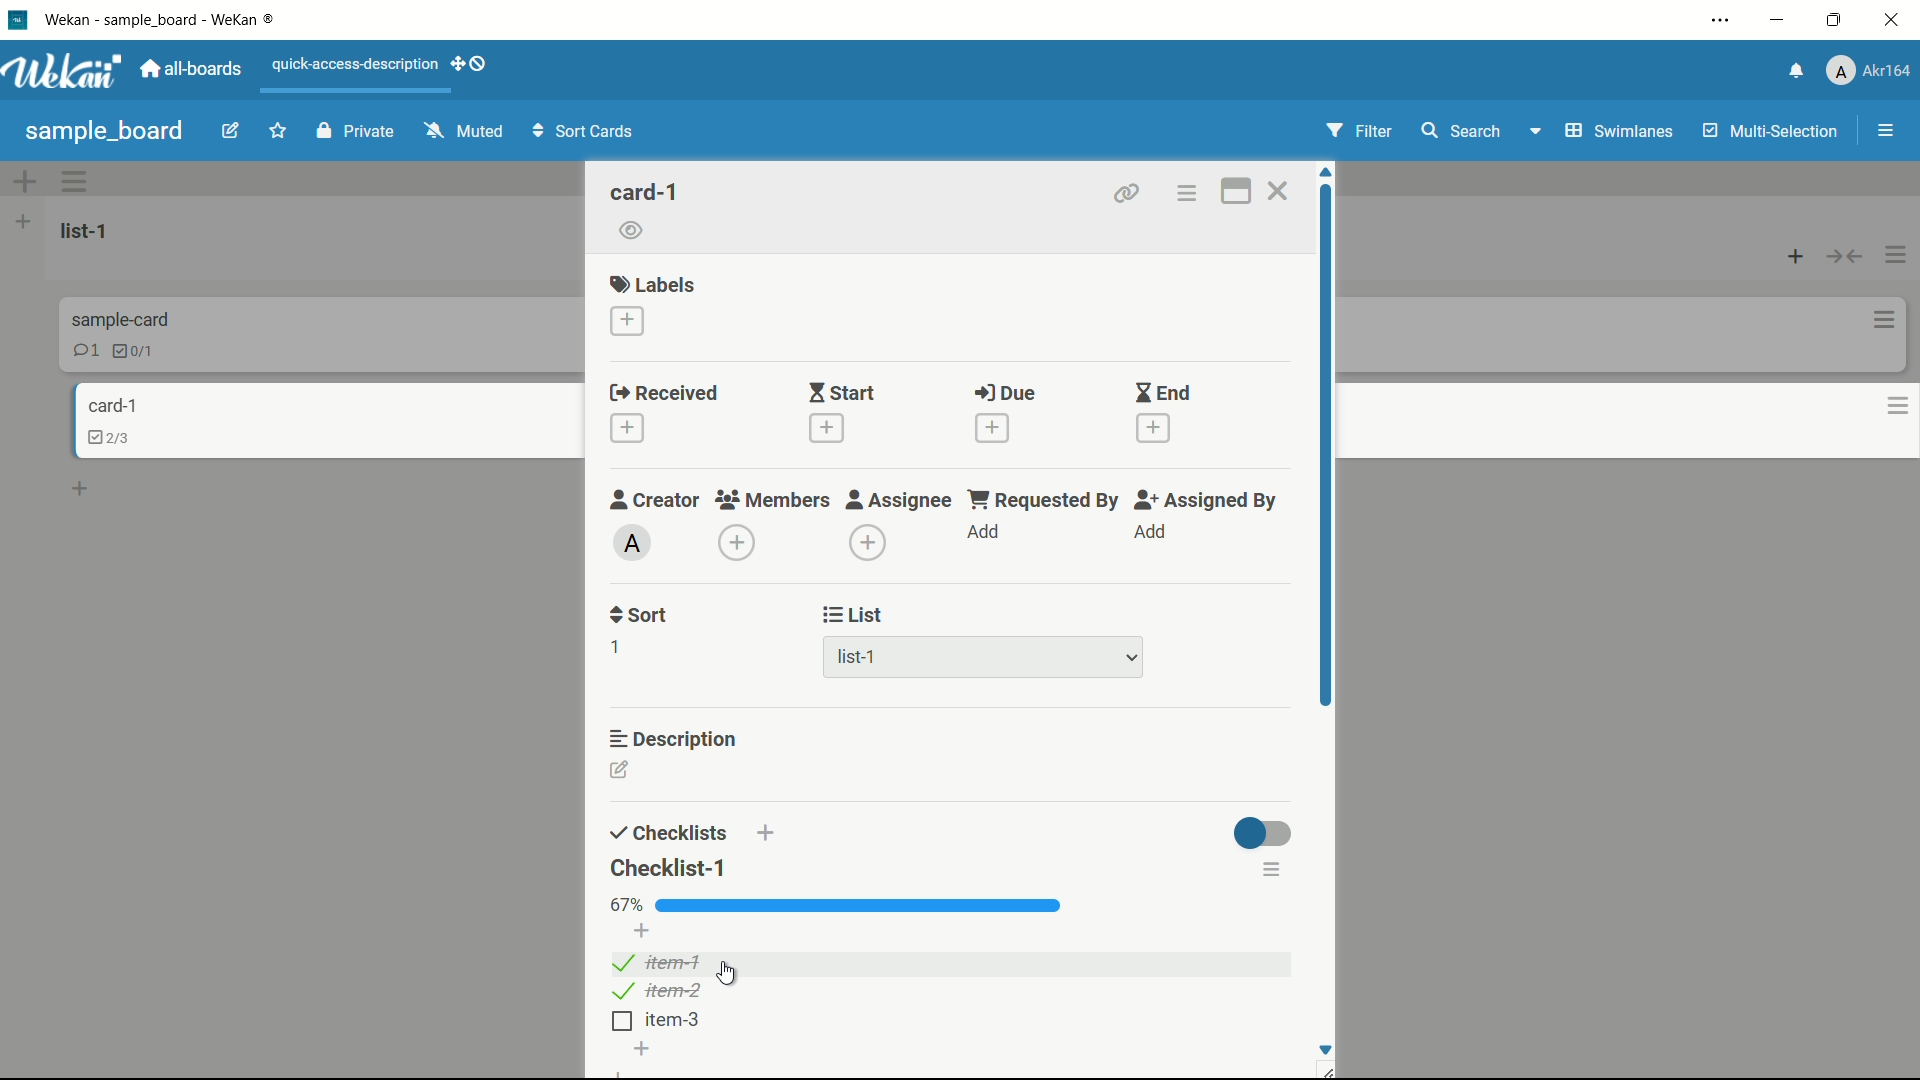 The width and height of the screenshot is (1920, 1080). What do you see at coordinates (867, 544) in the screenshot?
I see `add assignee` at bounding box center [867, 544].